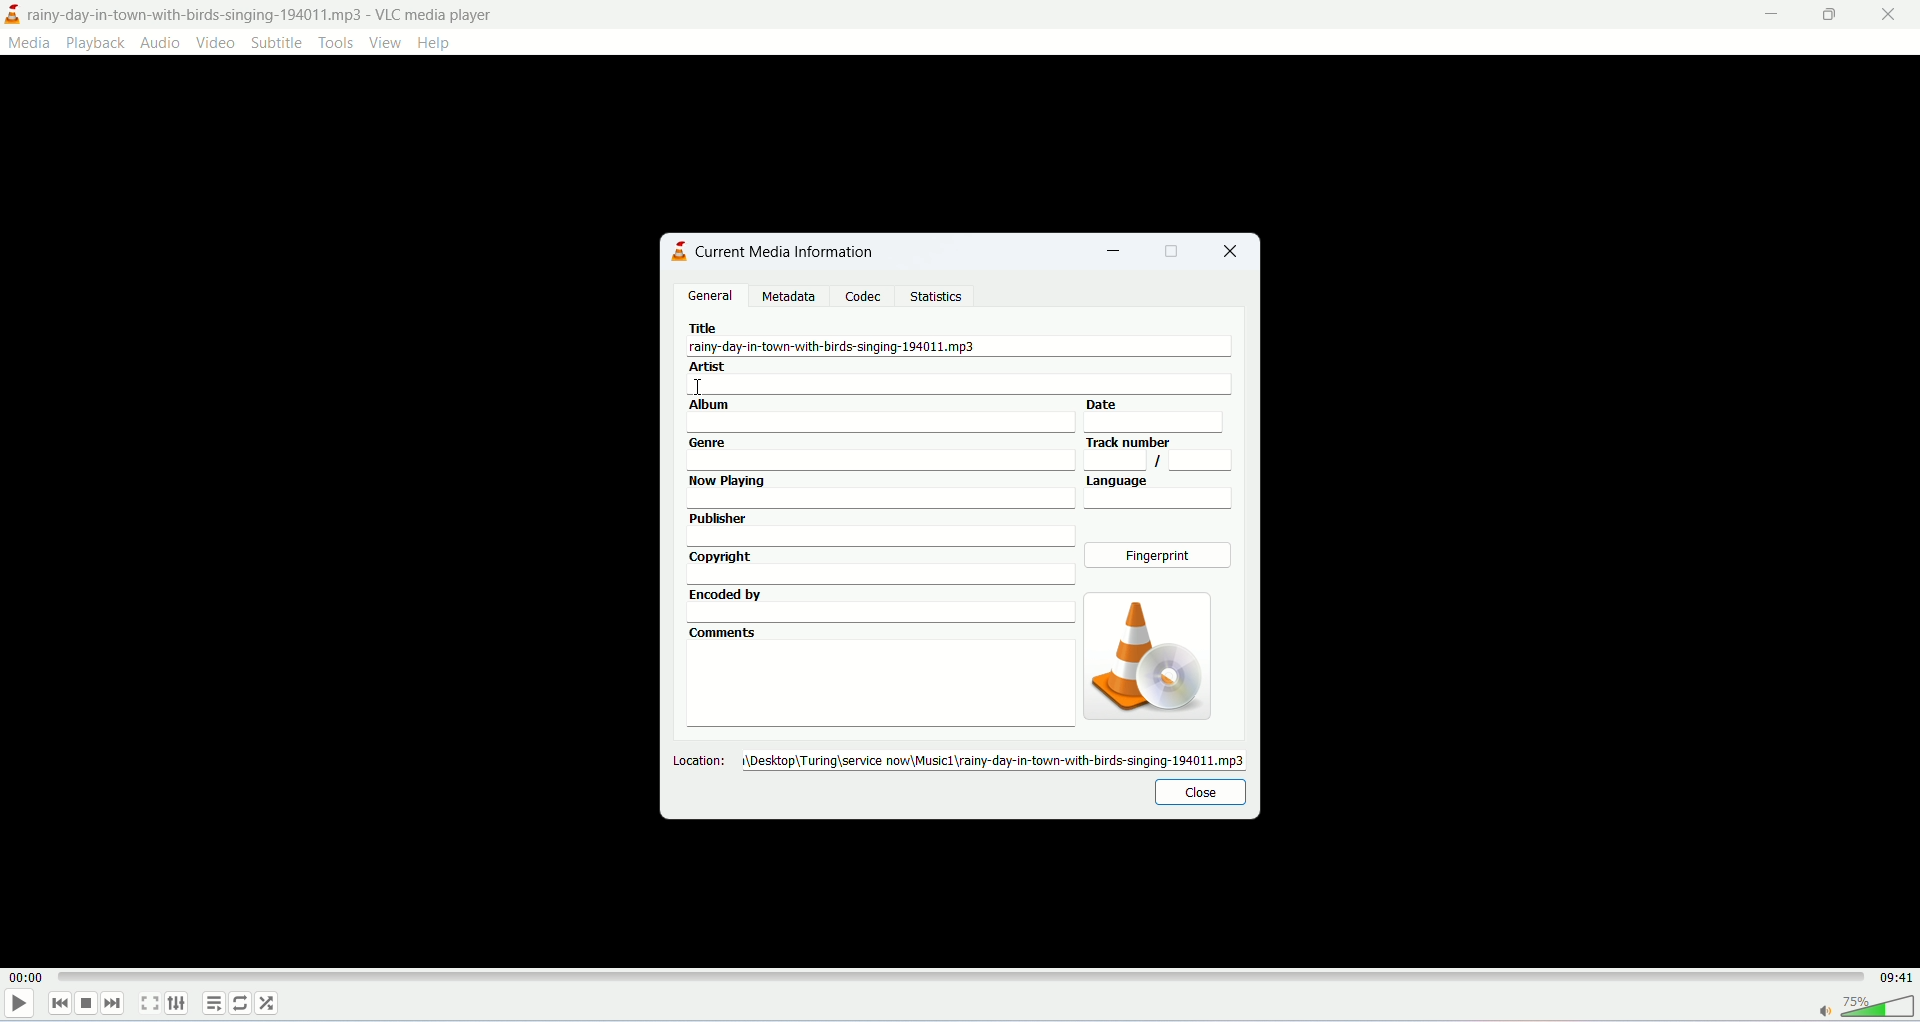 The image size is (1920, 1022). What do you see at coordinates (789, 297) in the screenshot?
I see `metadata` at bounding box center [789, 297].